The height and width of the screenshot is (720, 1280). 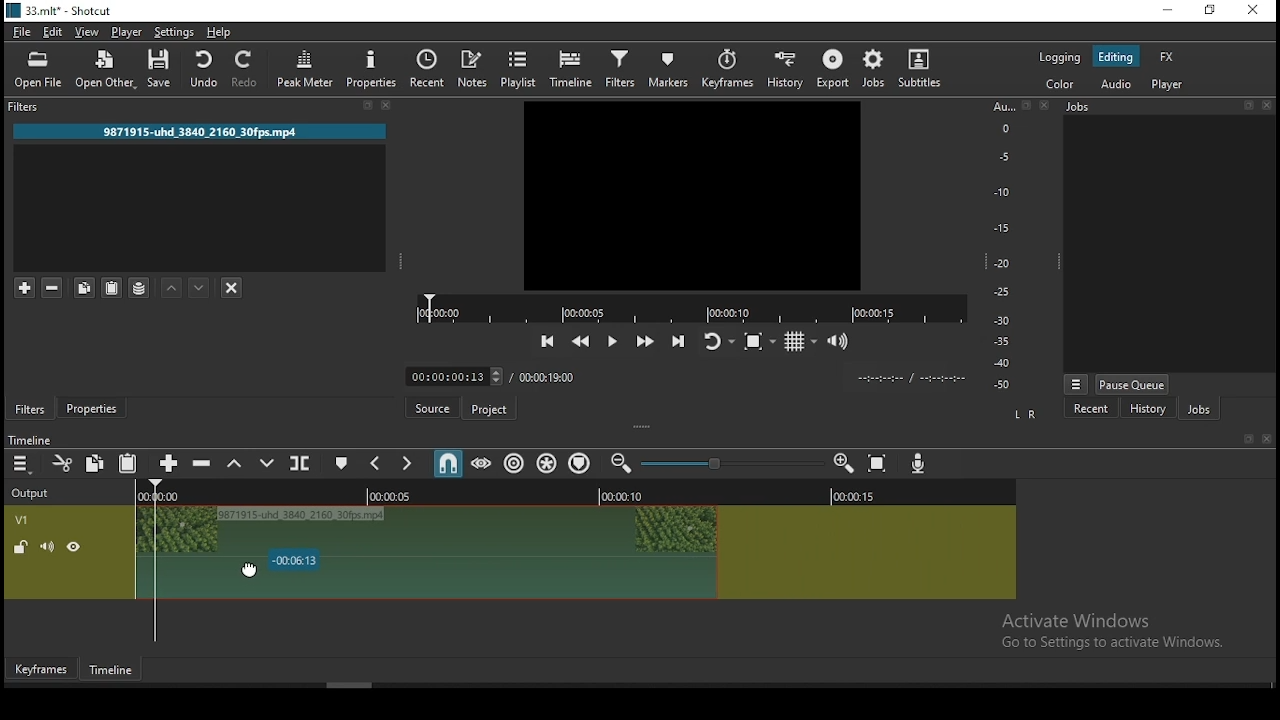 What do you see at coordinates (170, 288) in the screenshot?
I see `move filter up` at bounding box center [170, 288].